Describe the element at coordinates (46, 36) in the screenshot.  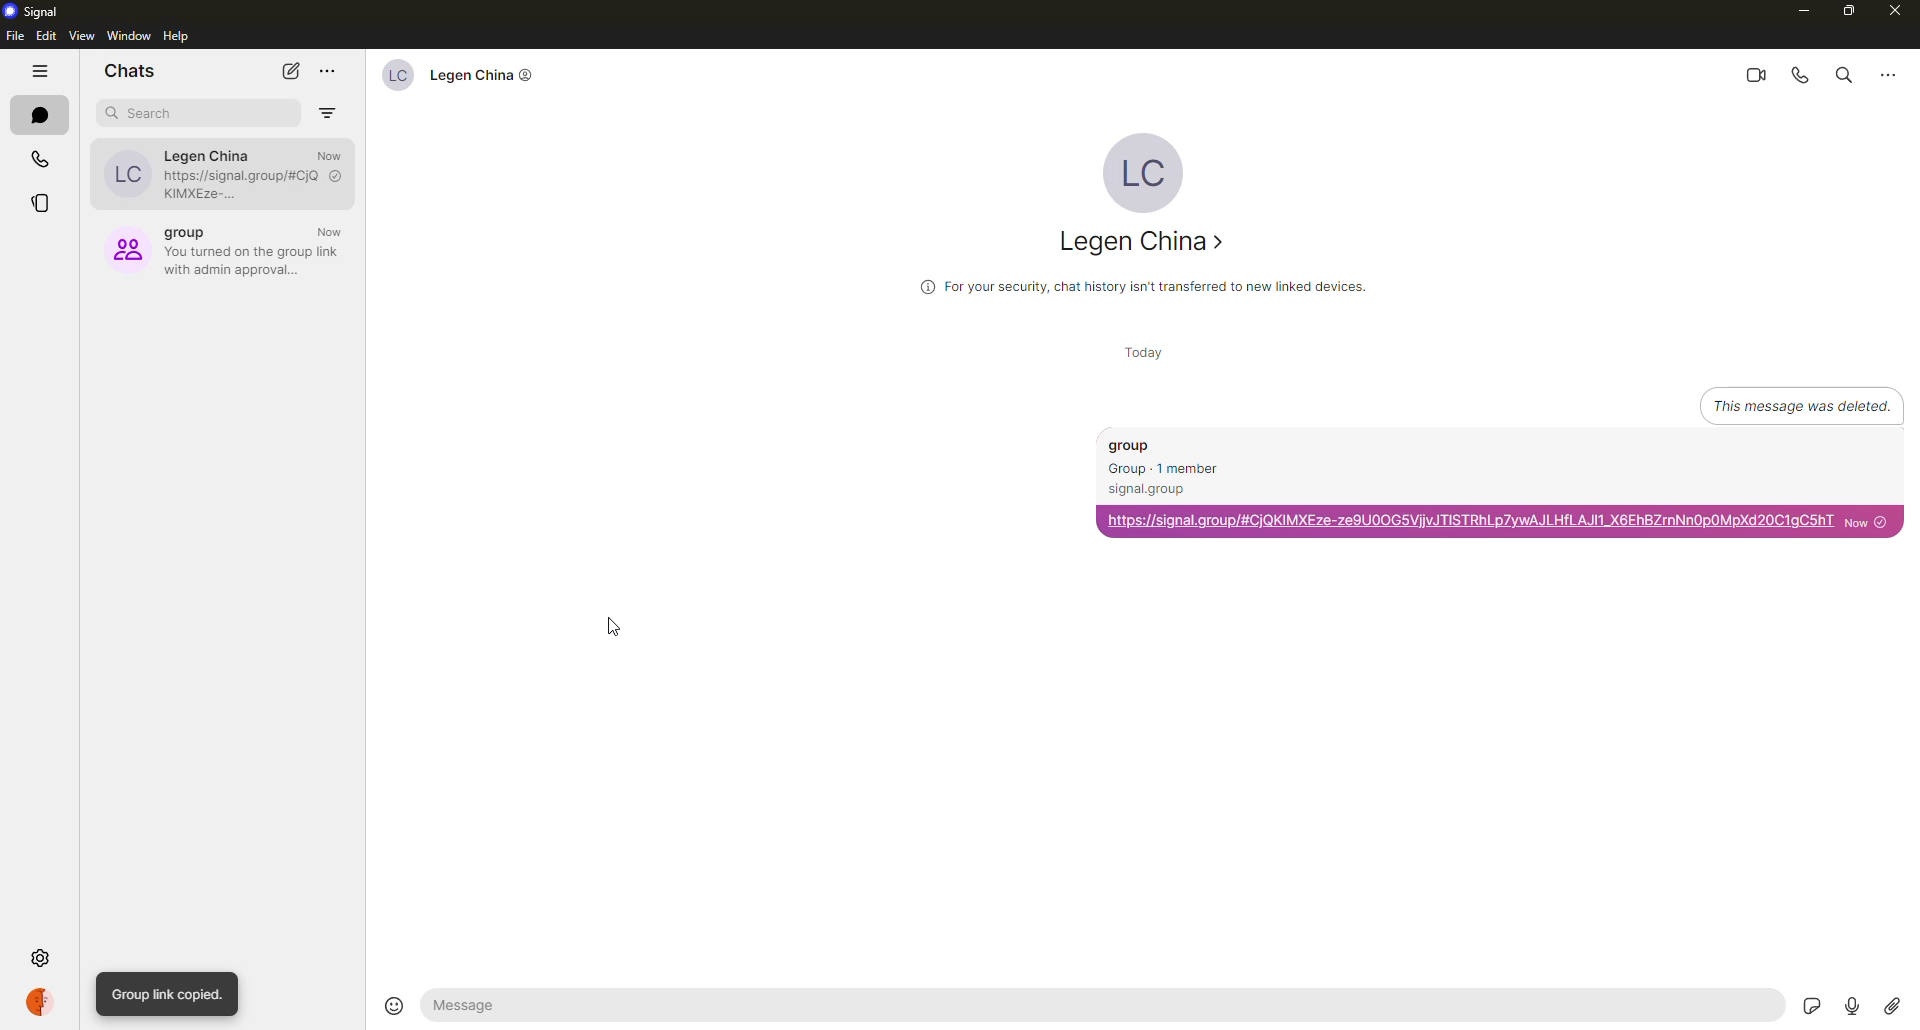
I see `edit` at that location.